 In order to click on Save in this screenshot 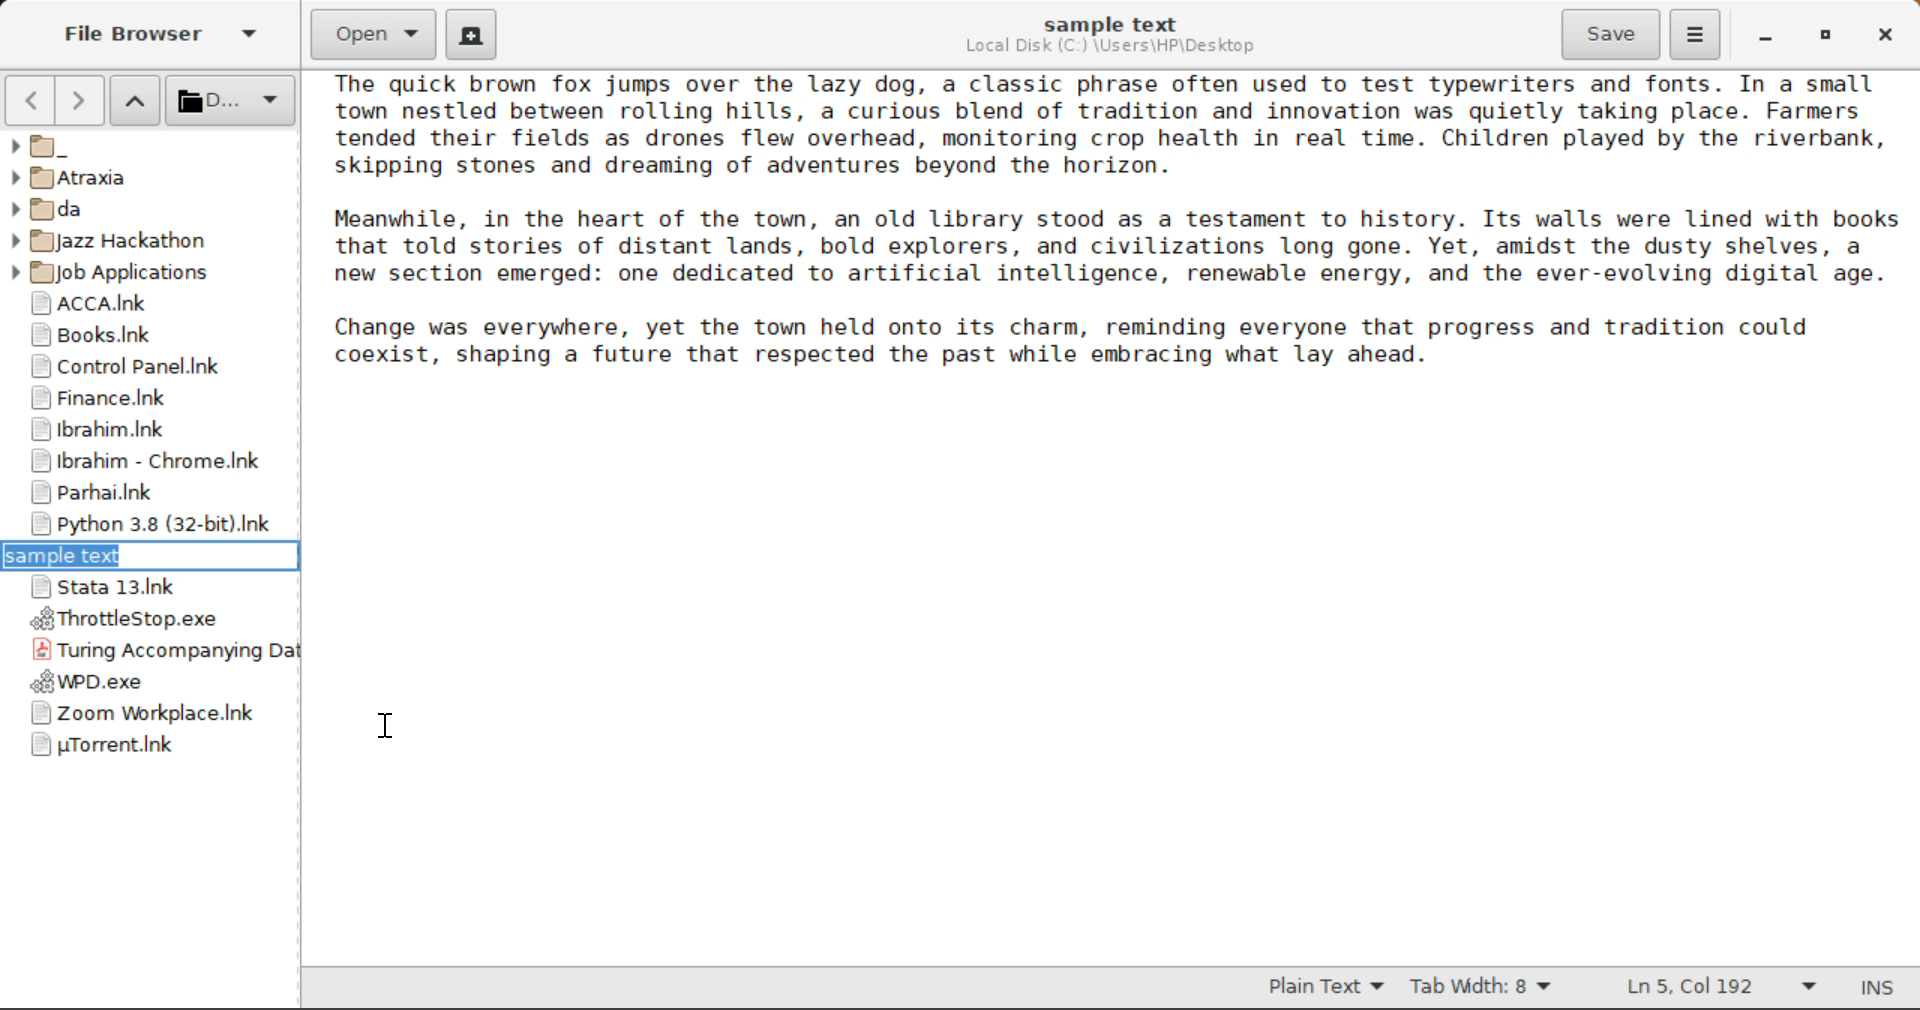, I will do `click(1613, 35)`.